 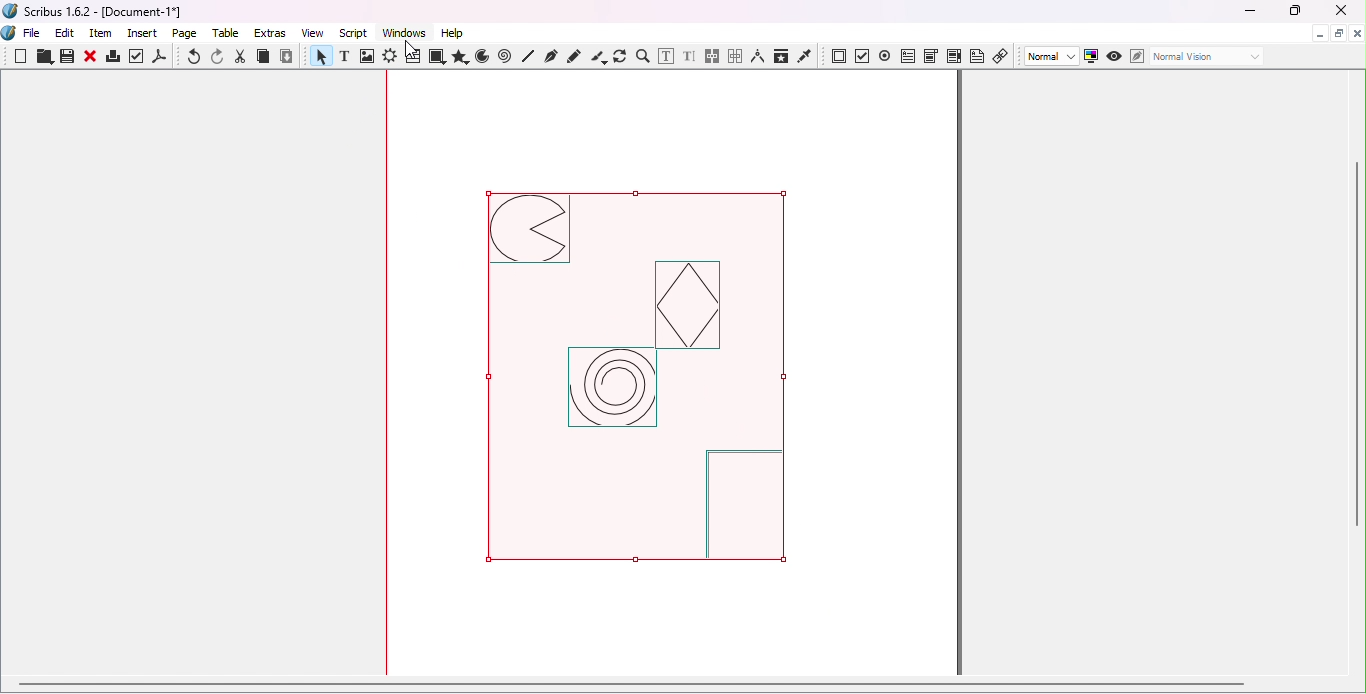 I want to click on Eye dropper, so click(x=805, y=55).